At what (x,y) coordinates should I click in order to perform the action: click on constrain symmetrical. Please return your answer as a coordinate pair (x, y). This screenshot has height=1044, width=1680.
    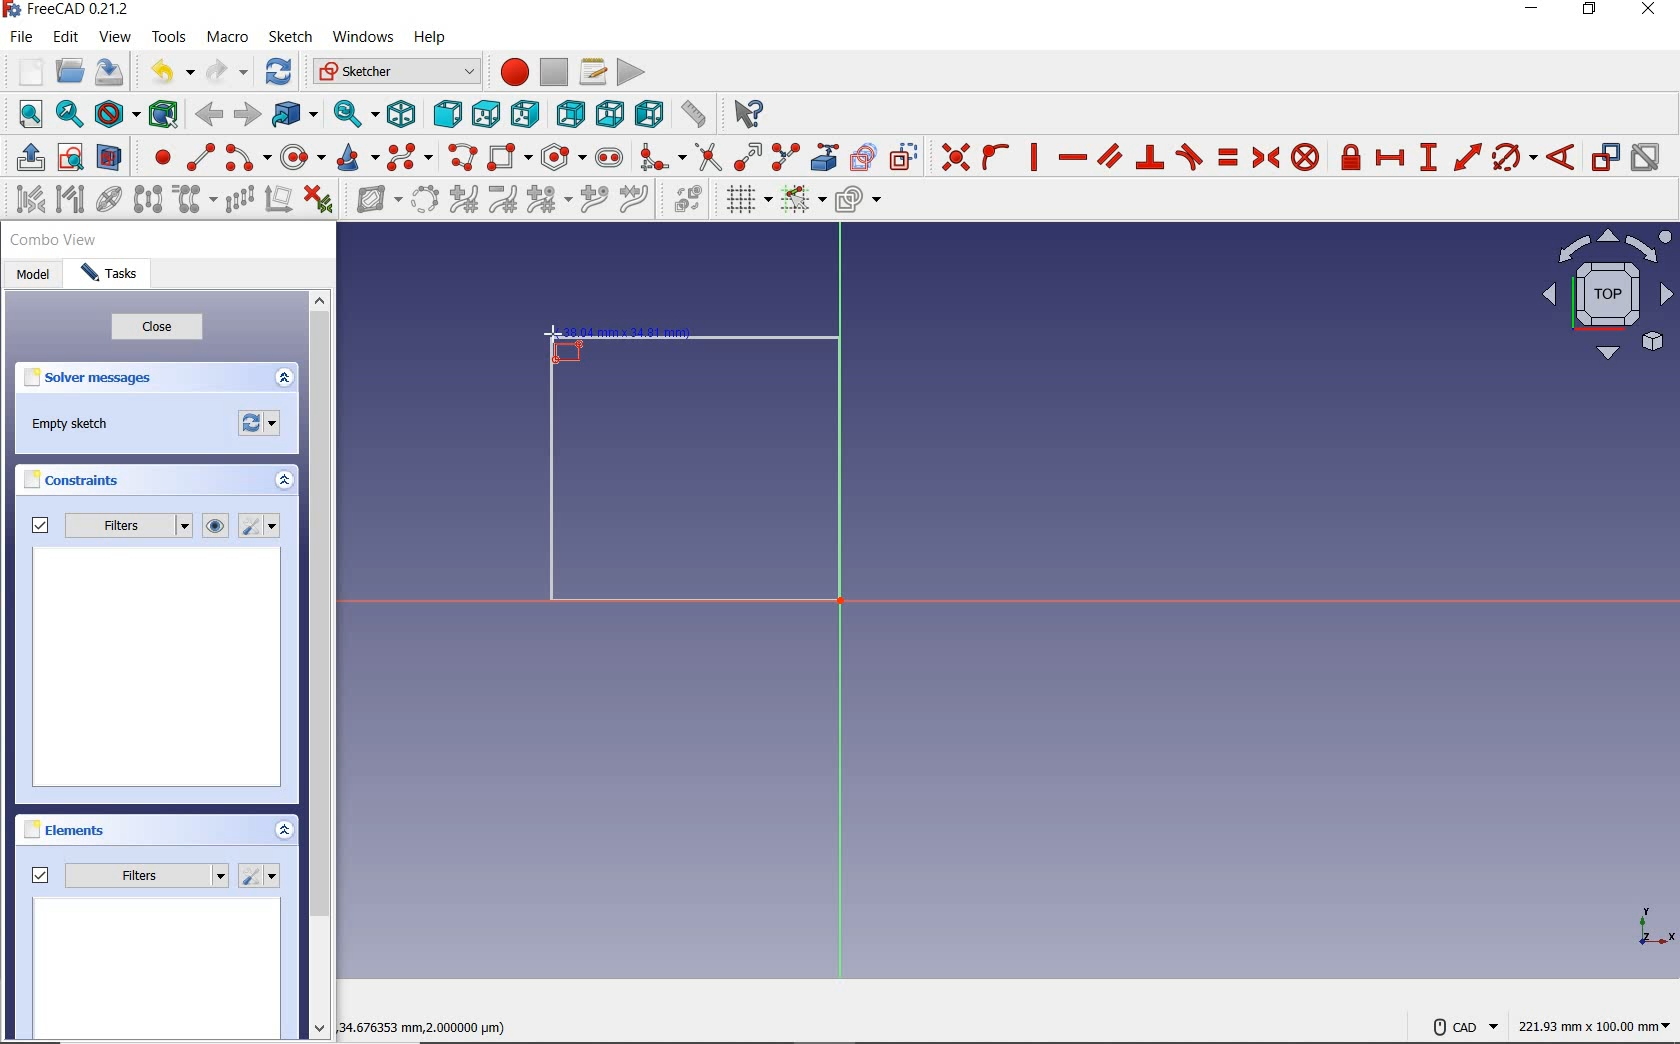
    Looking at the image, I should click on (1267, 158).